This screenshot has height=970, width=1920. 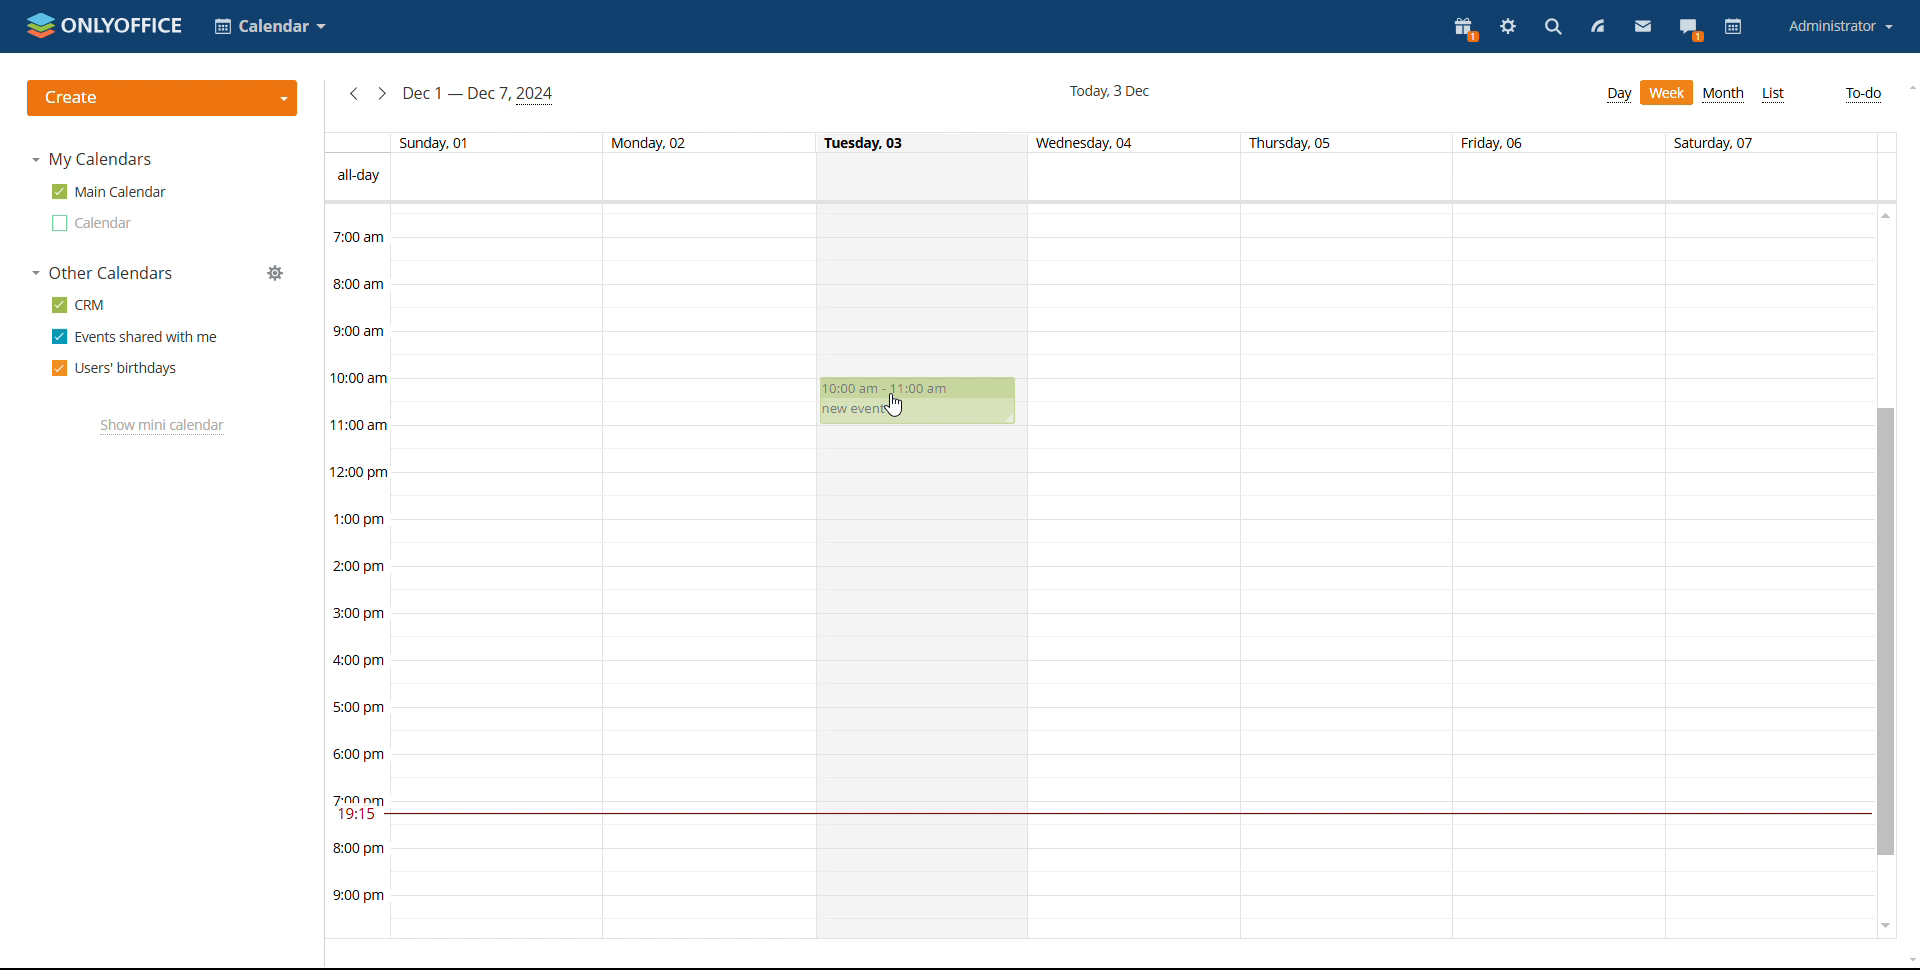 I want to click on search, so click(x=1553, y=27).